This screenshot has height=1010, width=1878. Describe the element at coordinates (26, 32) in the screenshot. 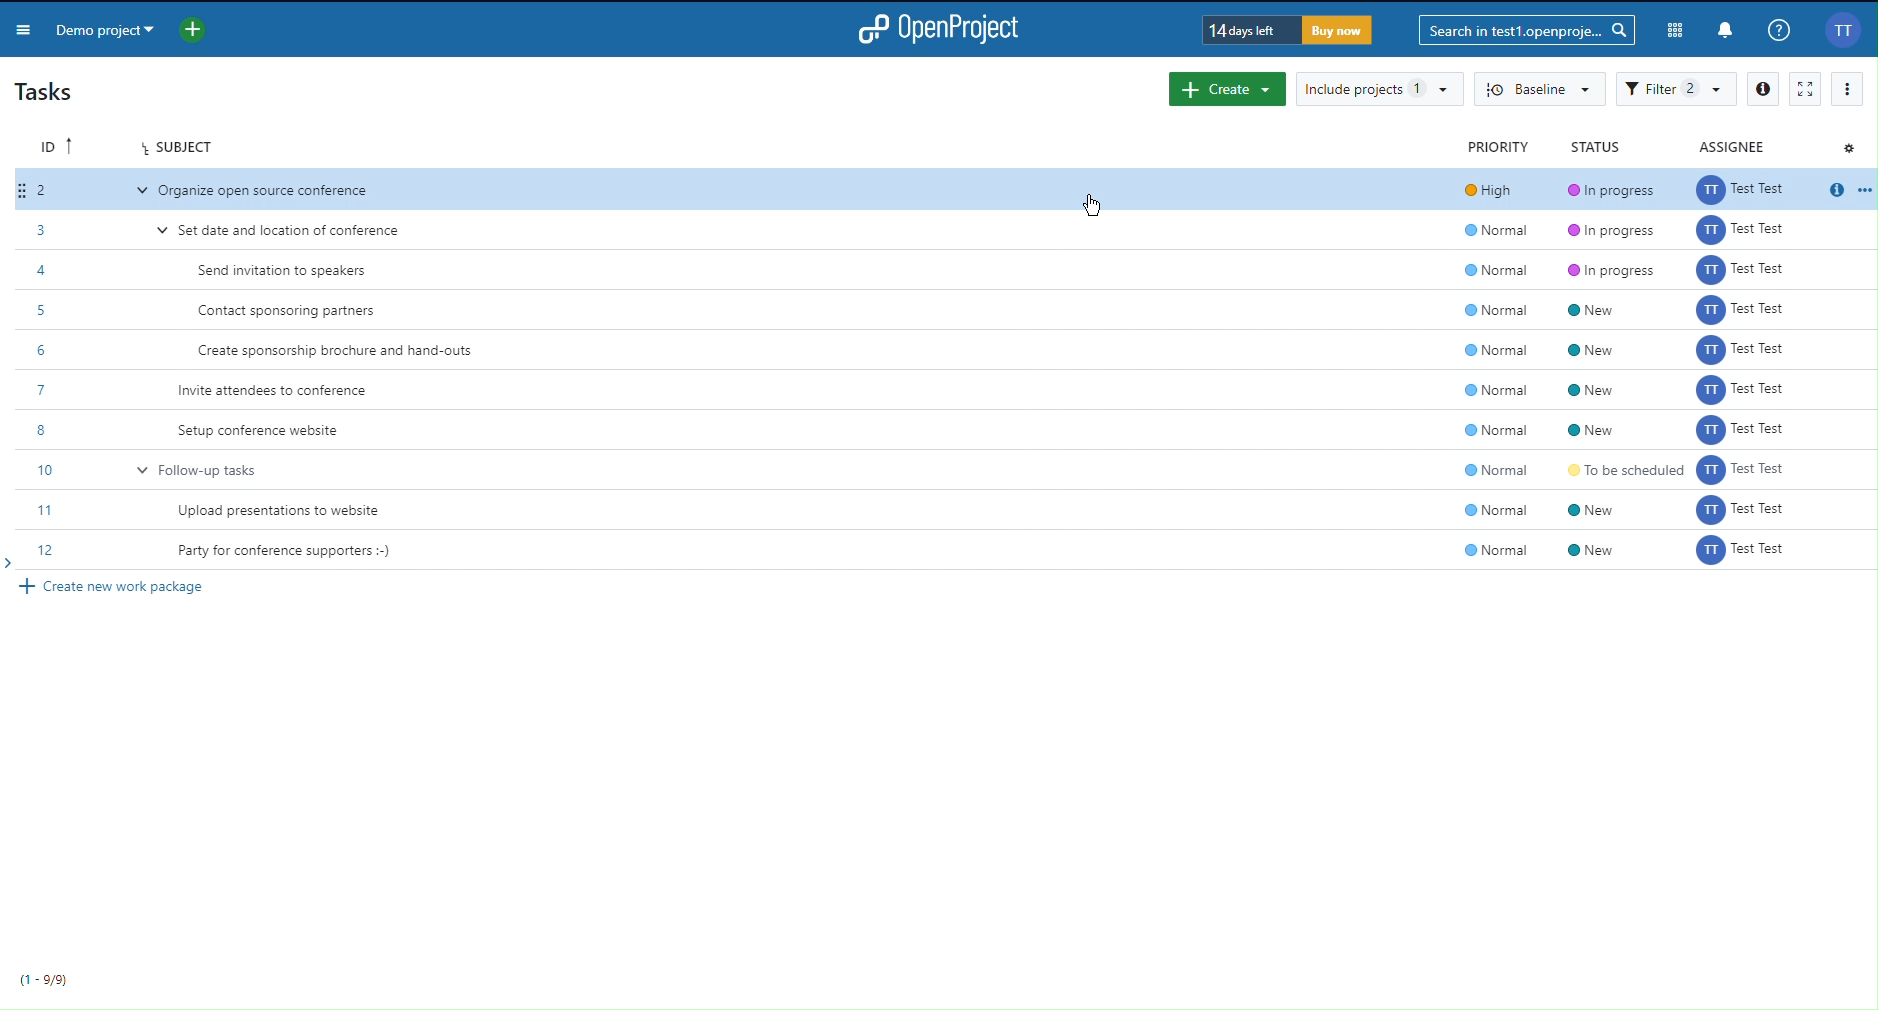

I see `Menu` at that location.